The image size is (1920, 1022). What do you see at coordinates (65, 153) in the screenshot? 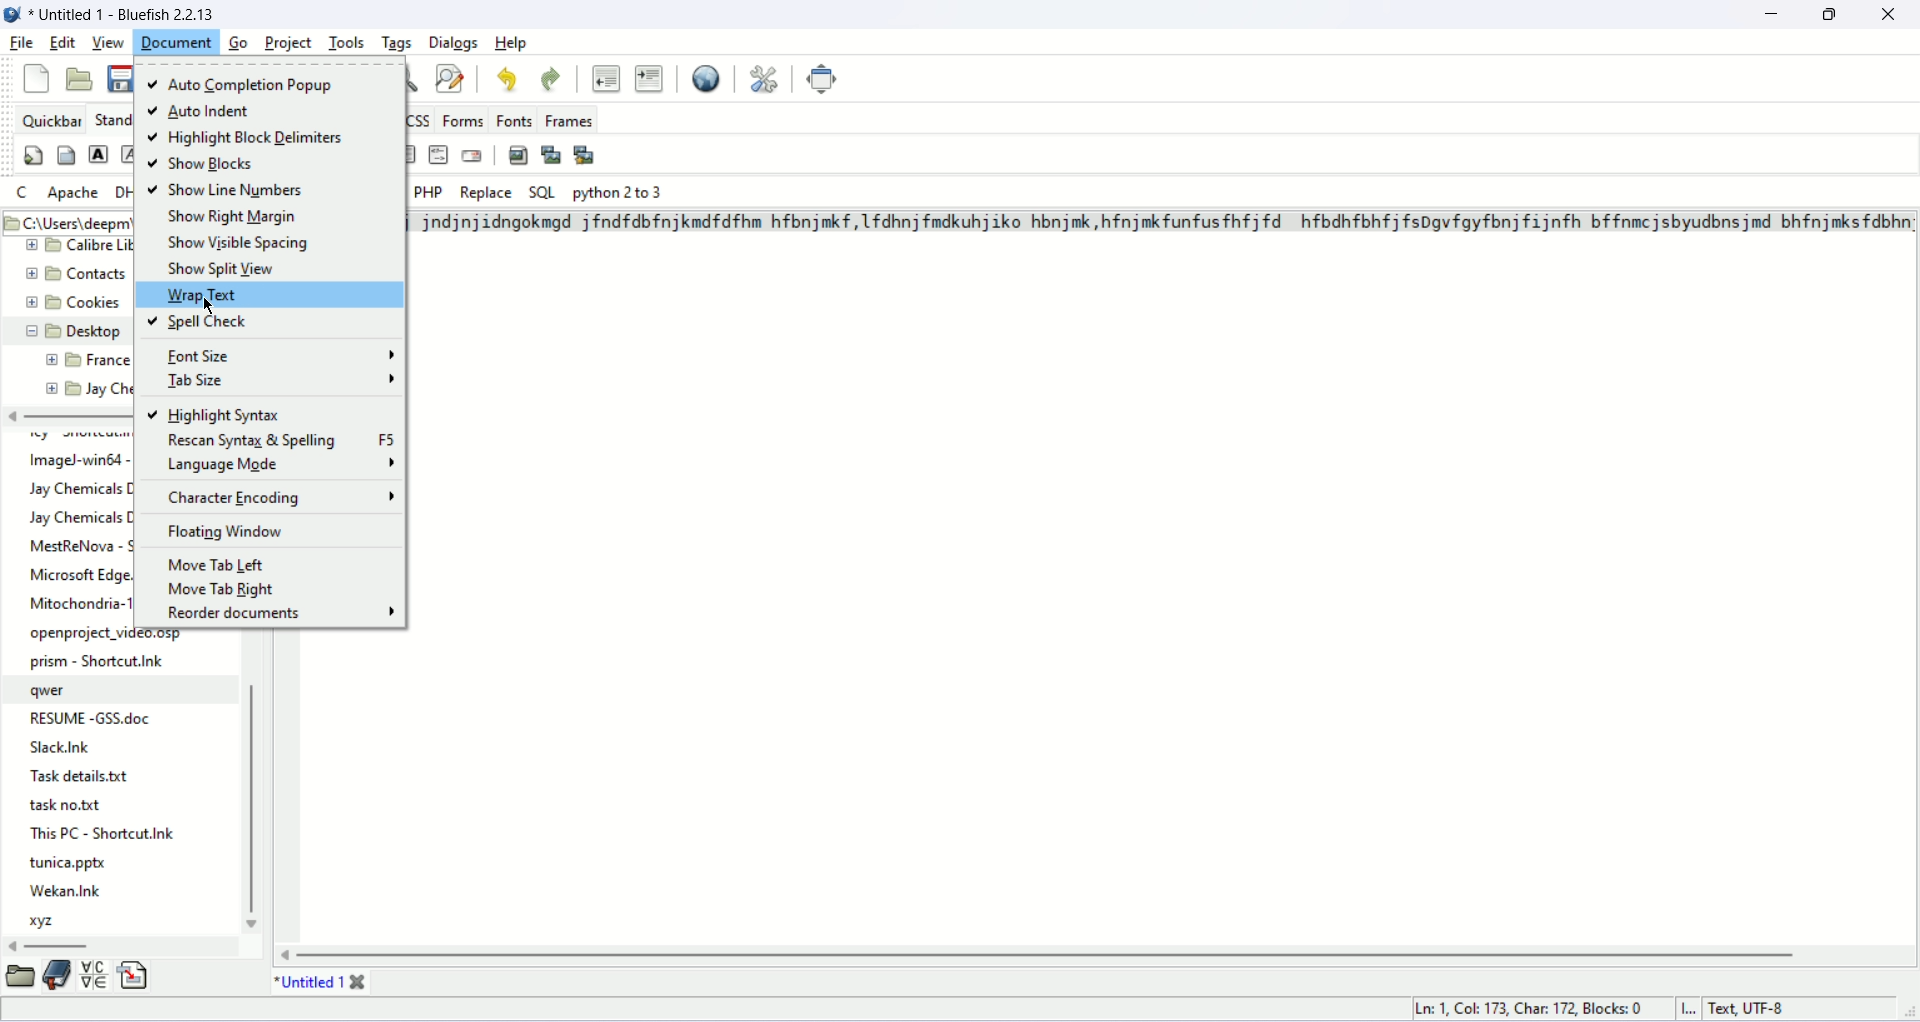
I see `body` at bounding box center [65, 153].